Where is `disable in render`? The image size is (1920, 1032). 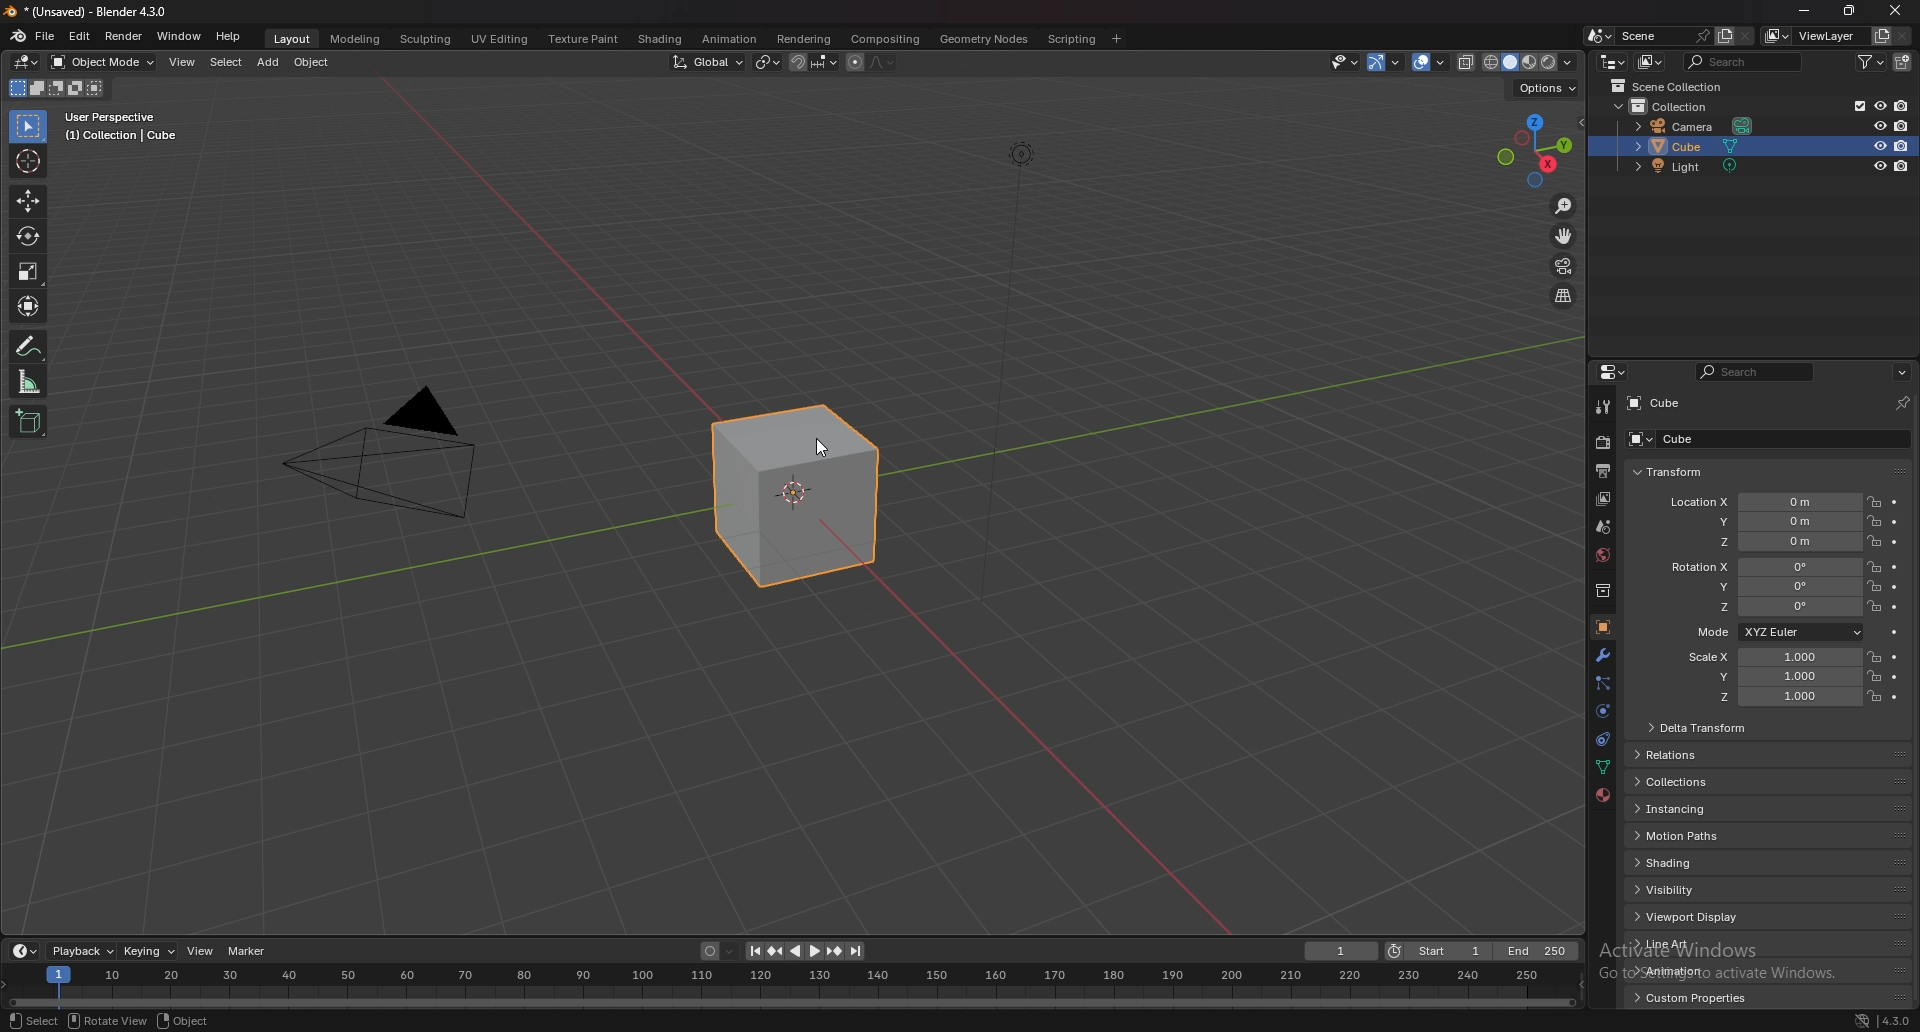
disable in render is located at coordinates (1900, 106).